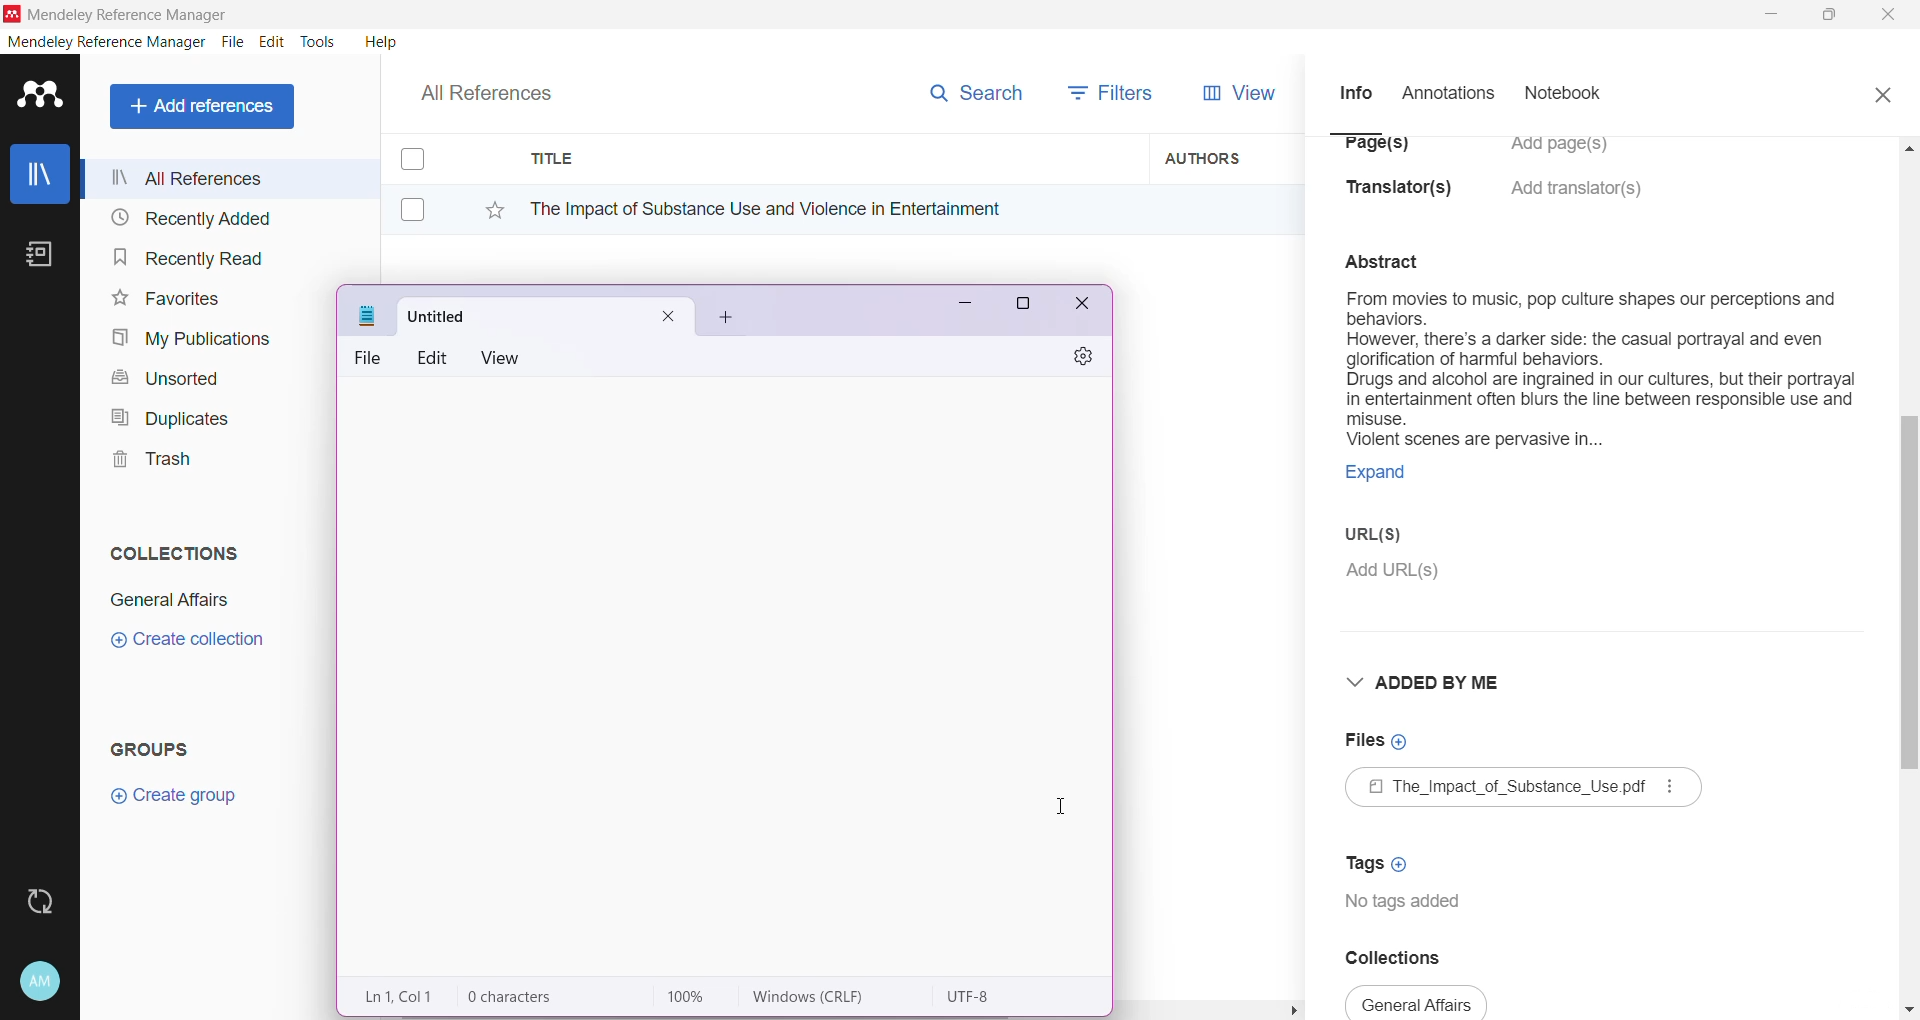 The image size is (1920, 1020). I want to click on Vertical Scroll Bar, so click(1908, 576).